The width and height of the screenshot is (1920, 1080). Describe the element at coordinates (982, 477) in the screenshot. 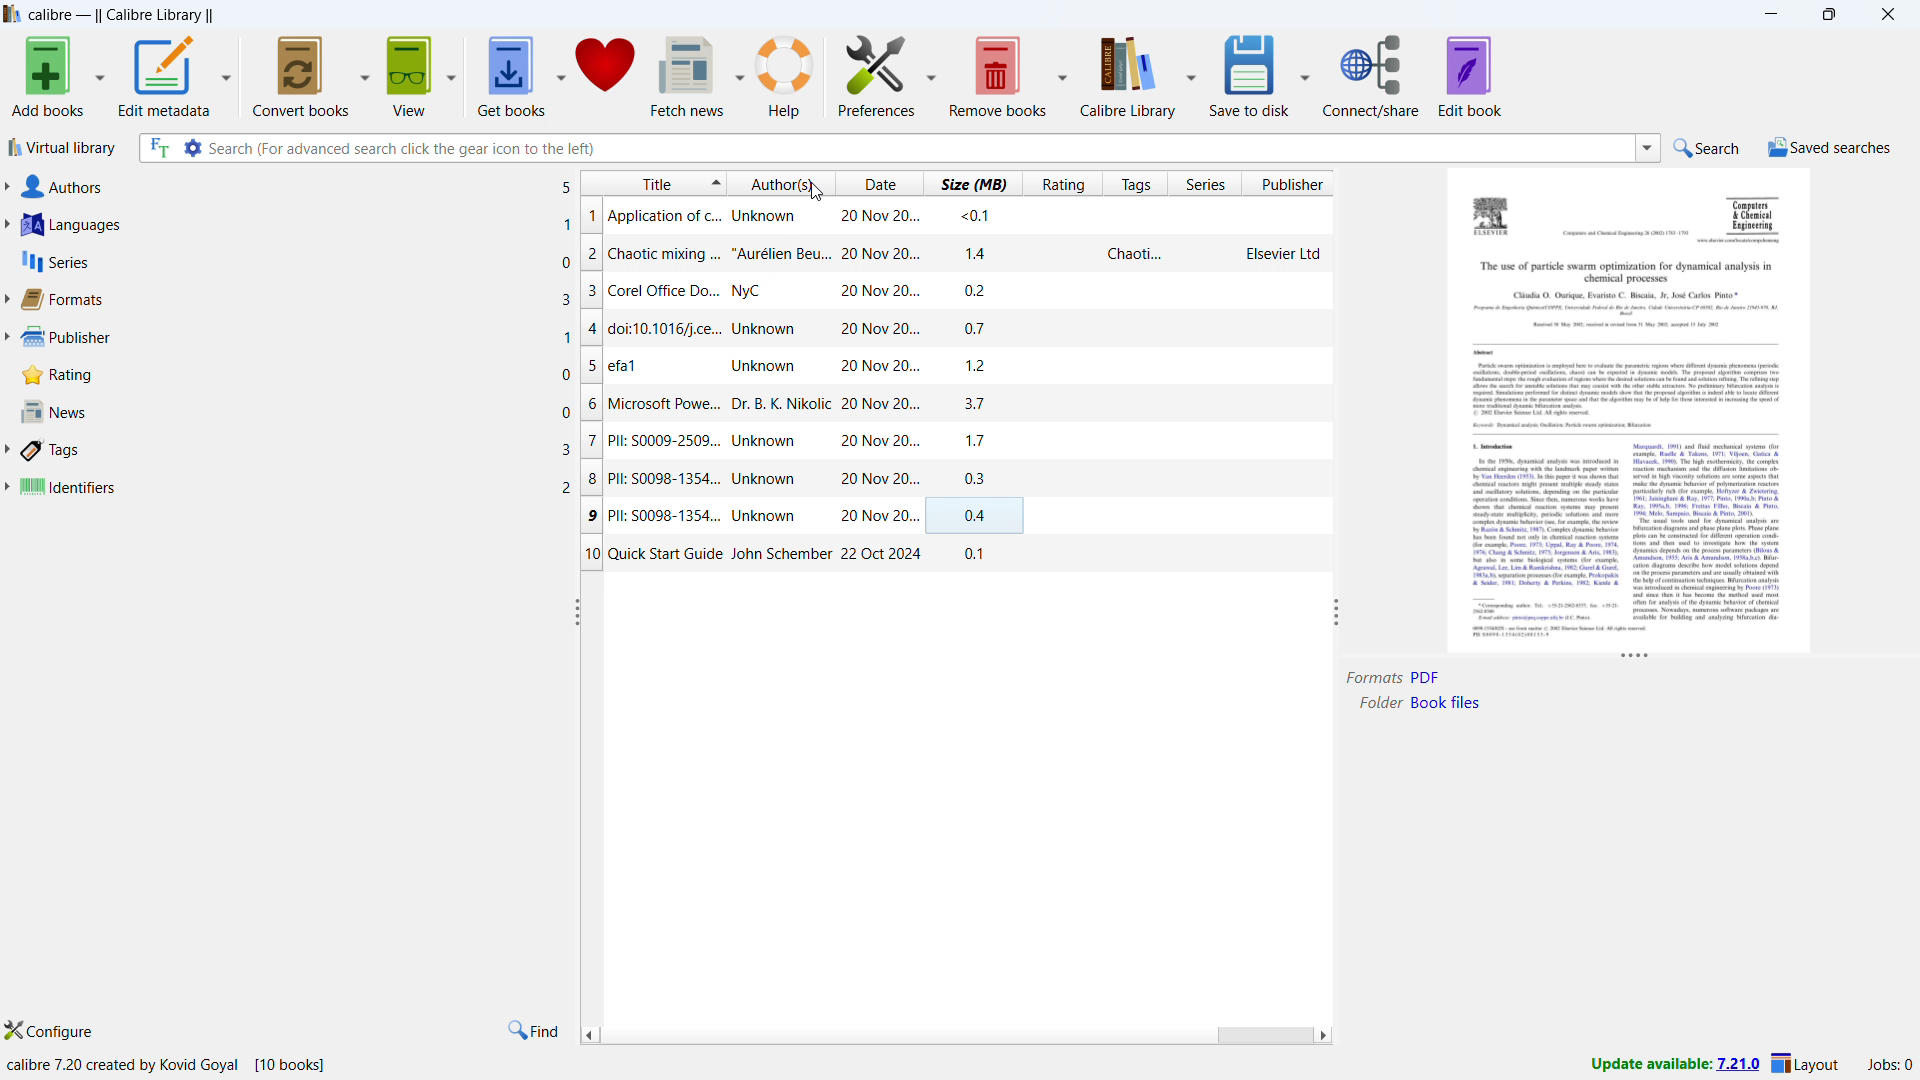

I see `03` at that location.